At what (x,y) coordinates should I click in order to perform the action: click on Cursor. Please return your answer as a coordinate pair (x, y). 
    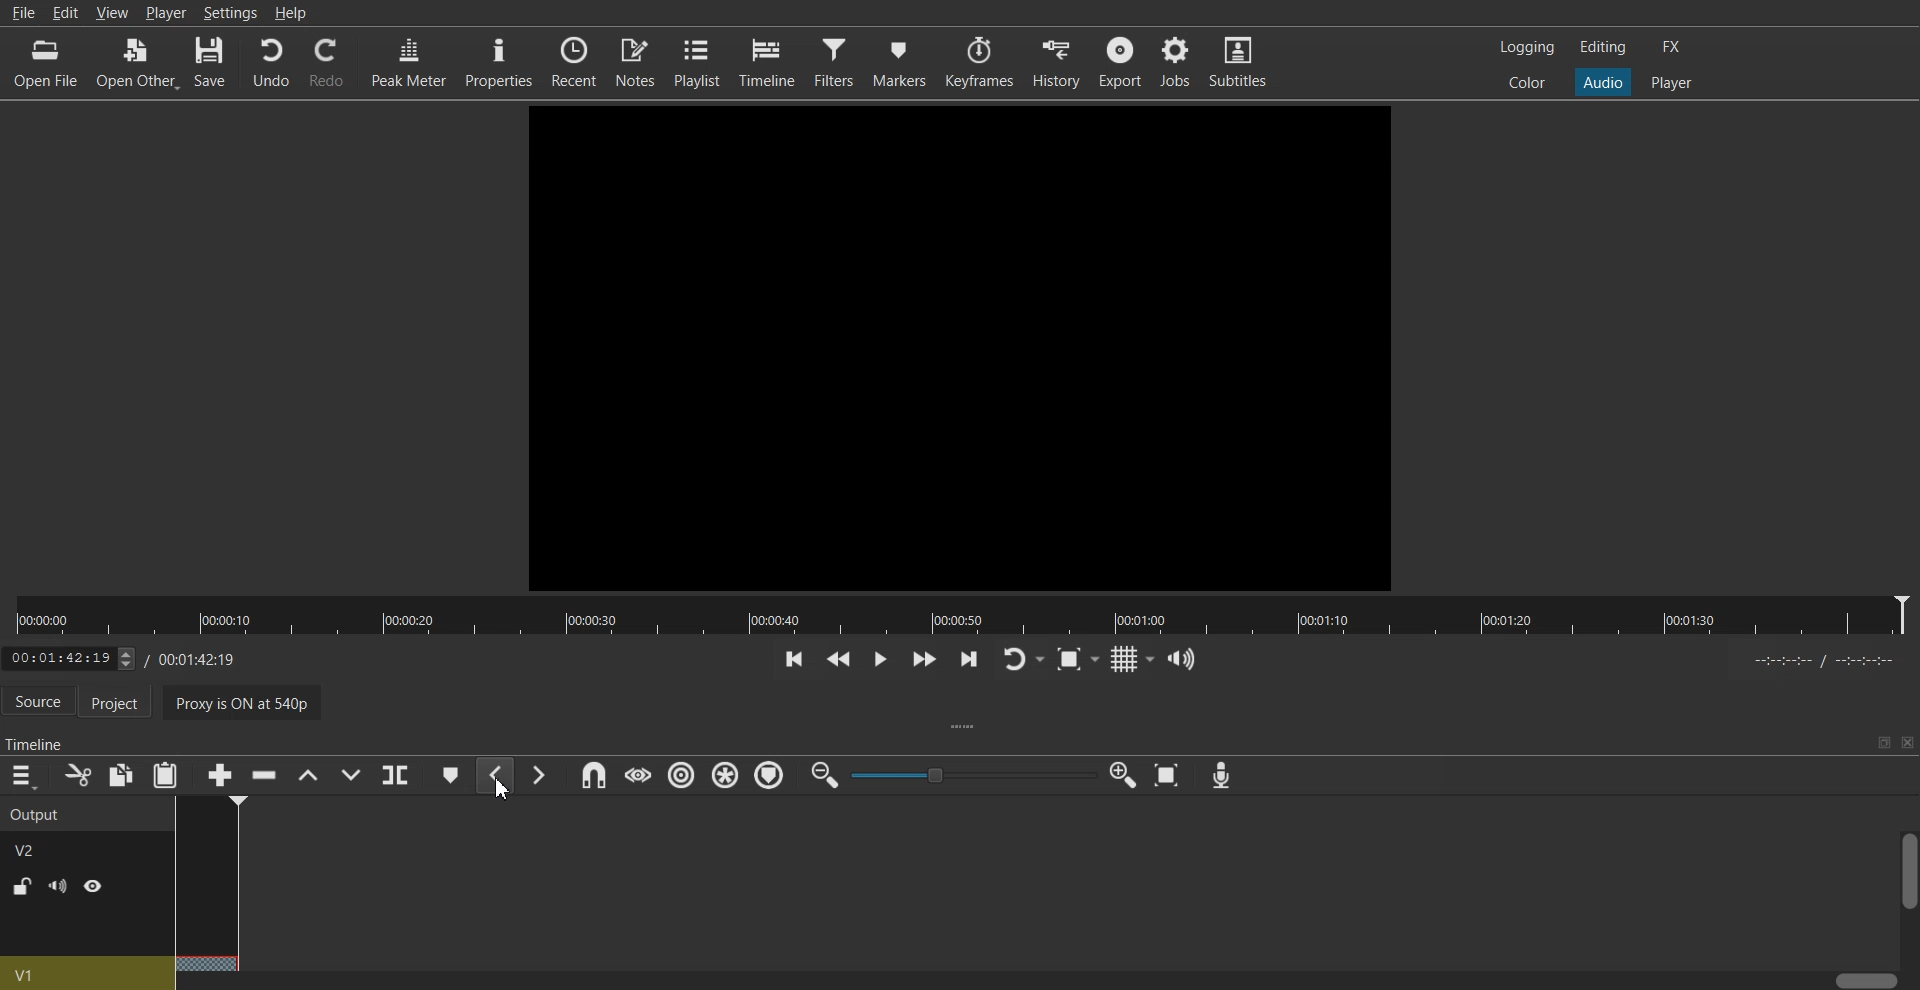
    Looking at the image, I should click on (506, 790).